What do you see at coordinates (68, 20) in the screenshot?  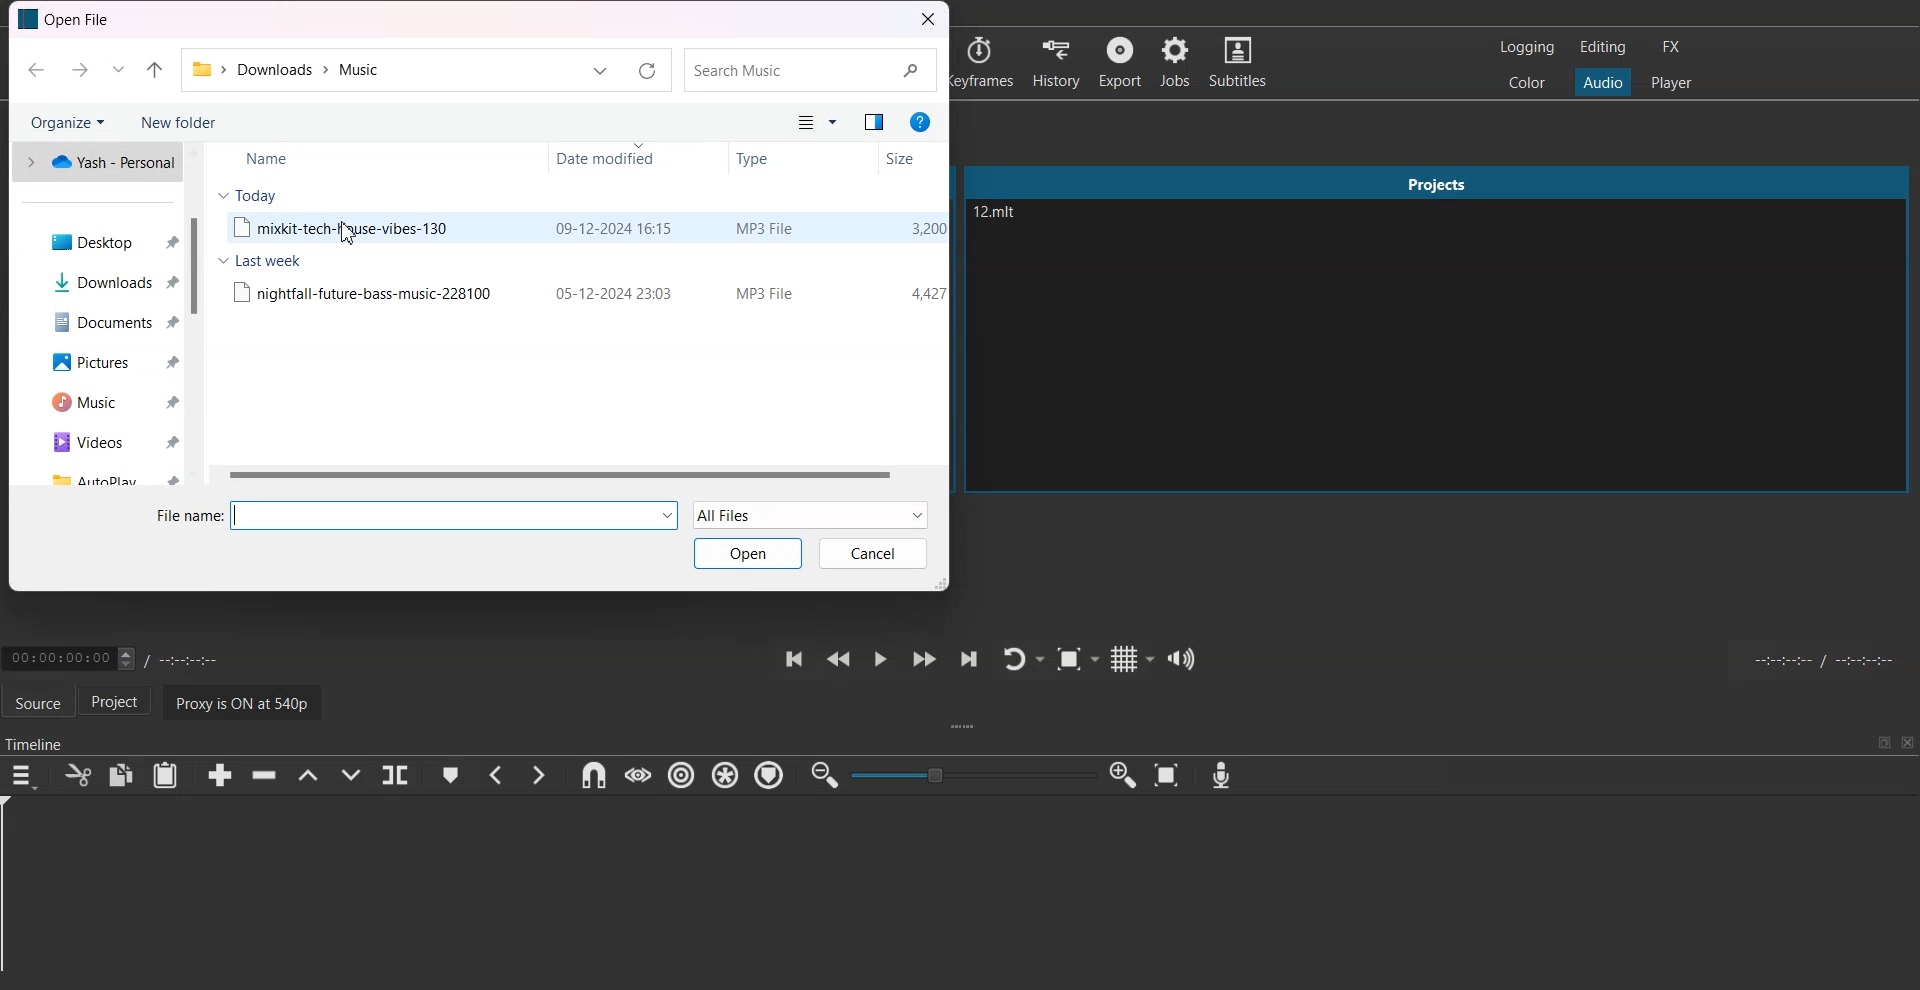 I see `Text 1` at bounding box center [68, 20].